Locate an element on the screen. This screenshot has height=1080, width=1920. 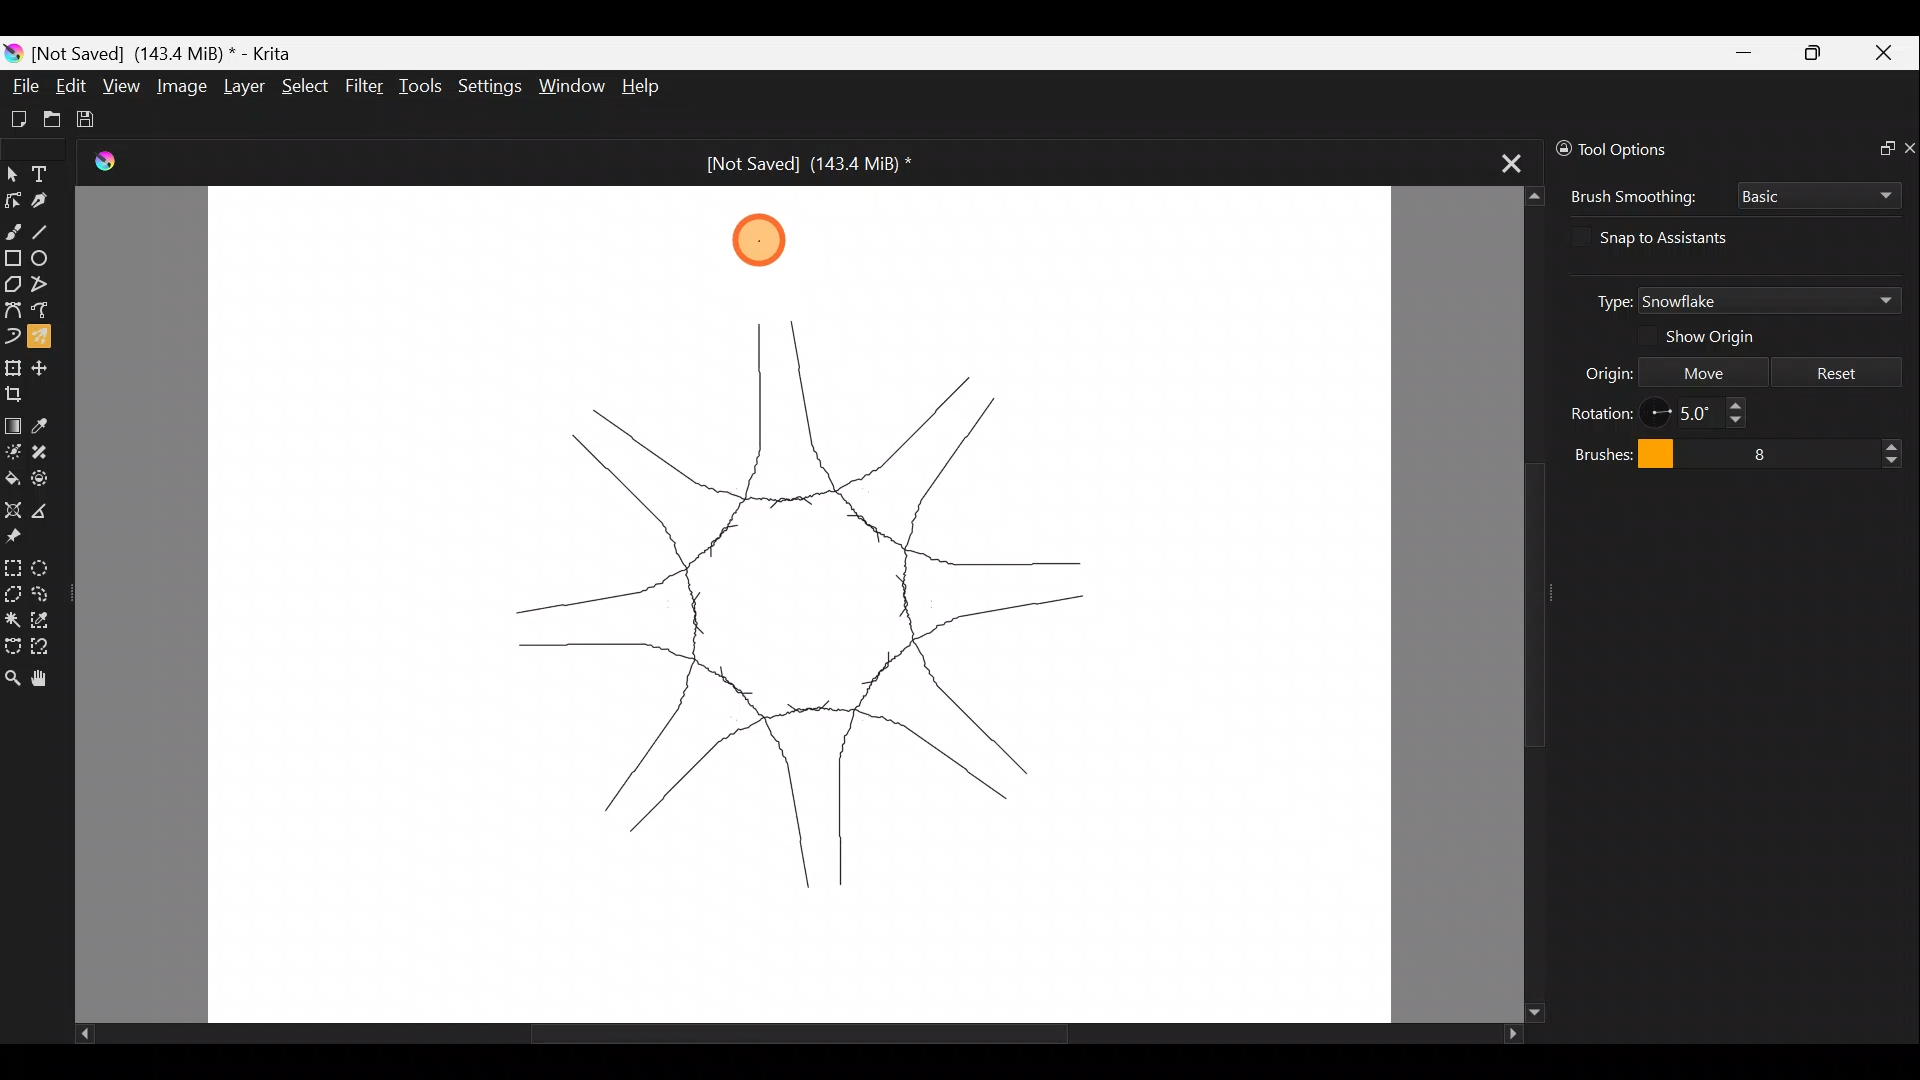
Enclose and fill tool is located at coordinates (43, 479).